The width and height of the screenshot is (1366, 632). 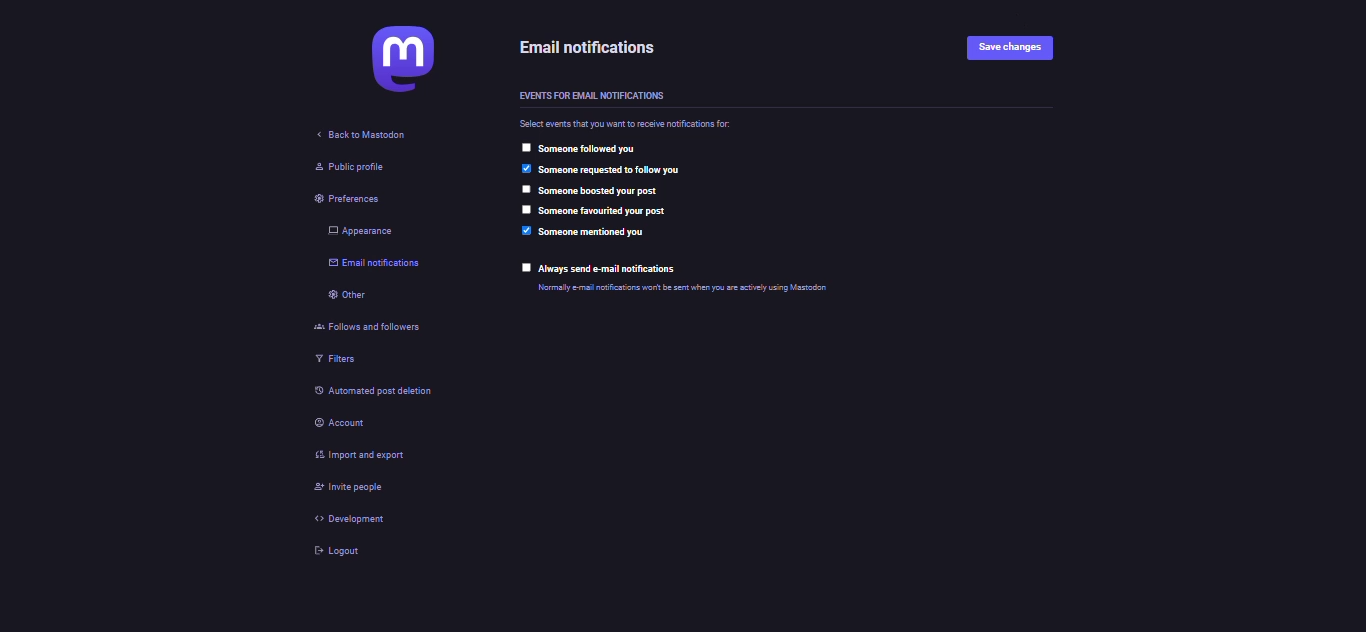 I want to click on disabled, so click(x=524, y=148).